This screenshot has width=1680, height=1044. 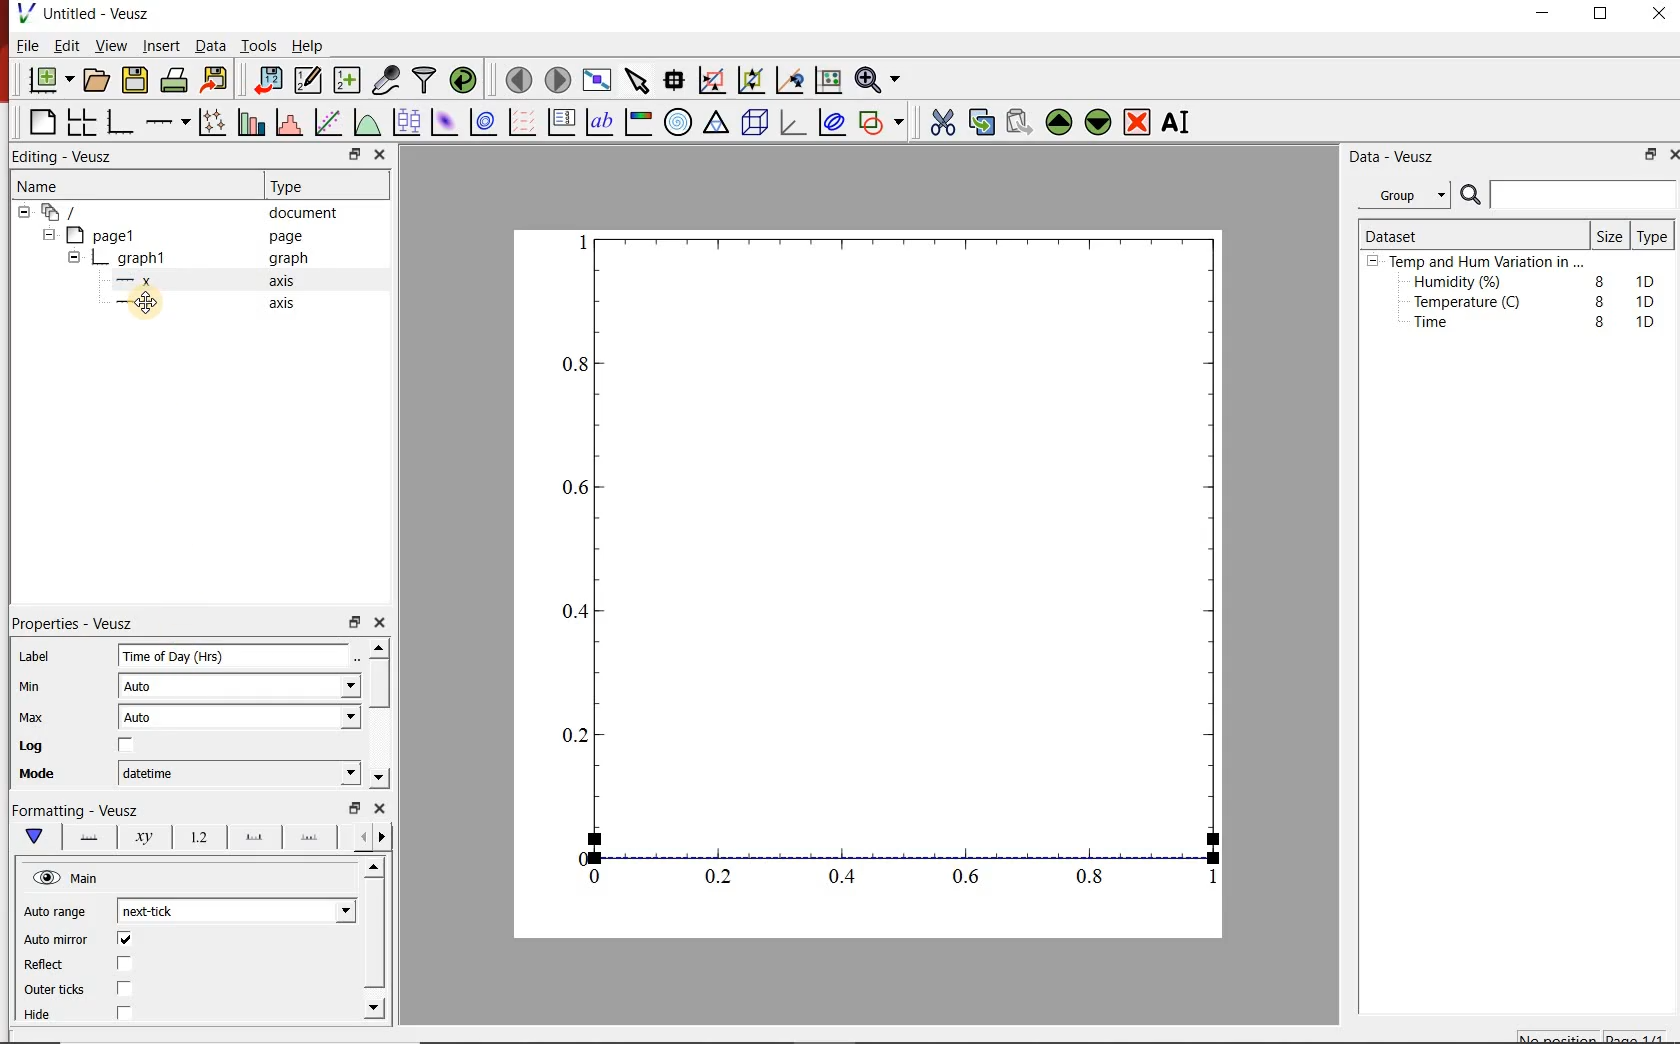 I want to click on page1/1, so click(x=1641, y=1035).